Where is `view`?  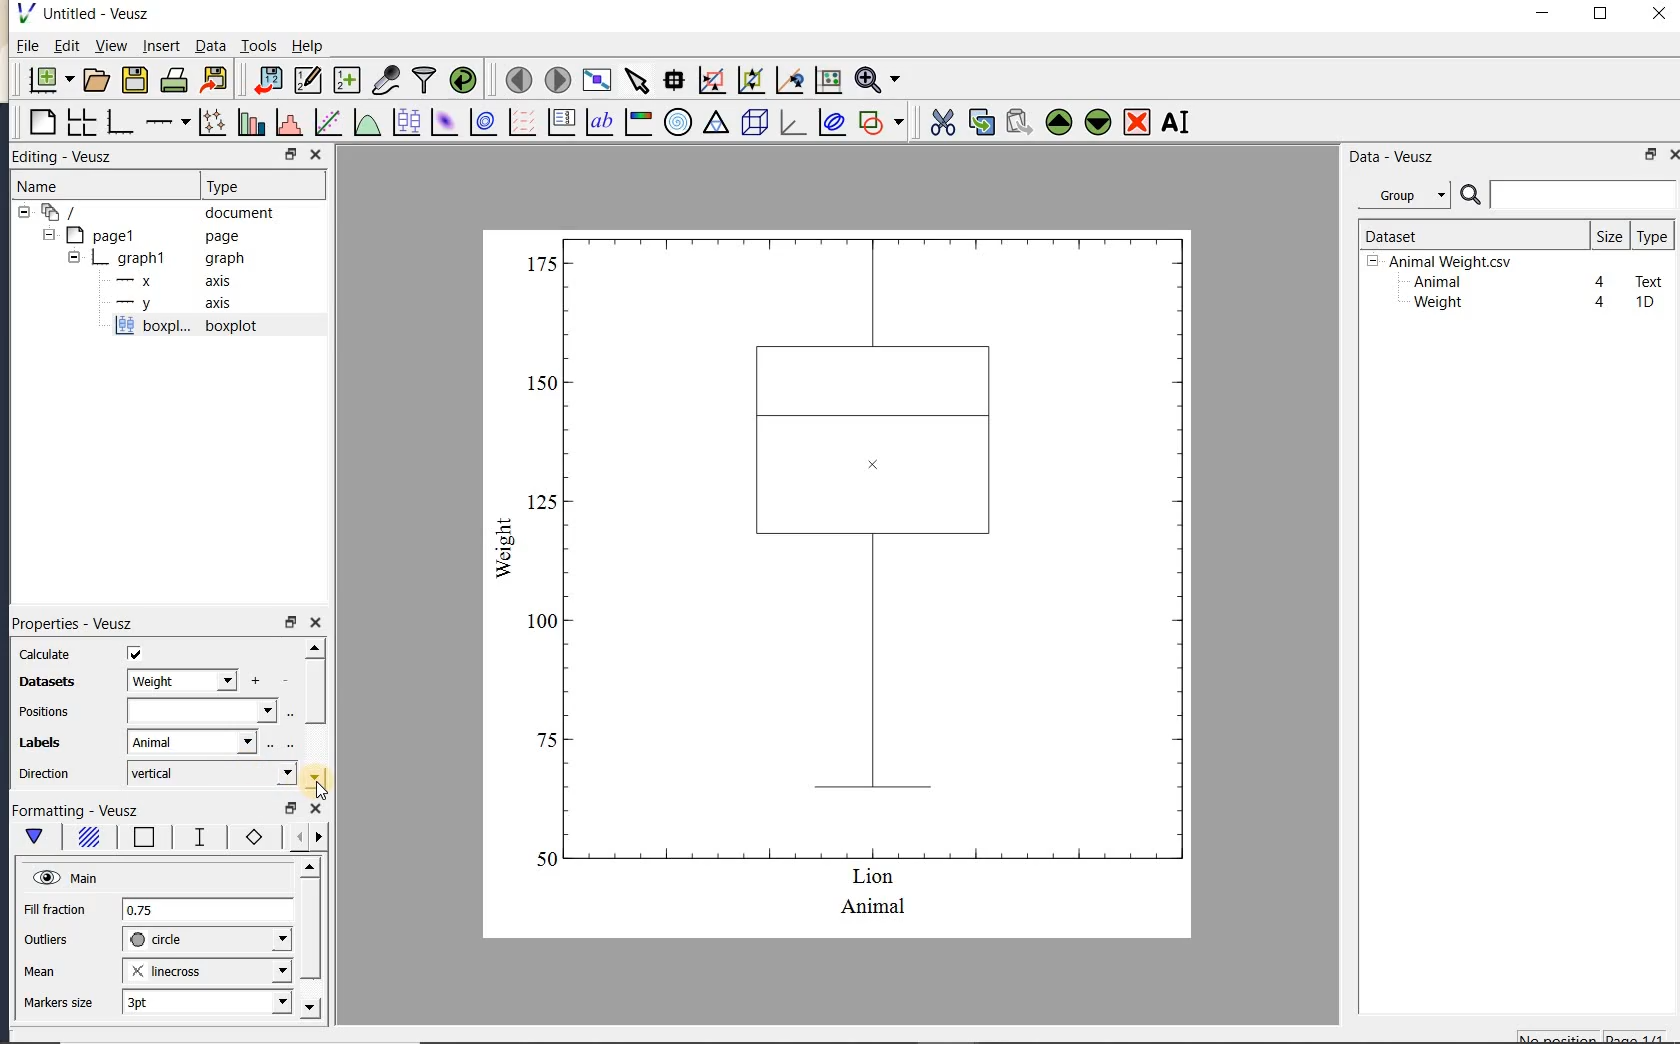
view is located at coordinates (109, 48).